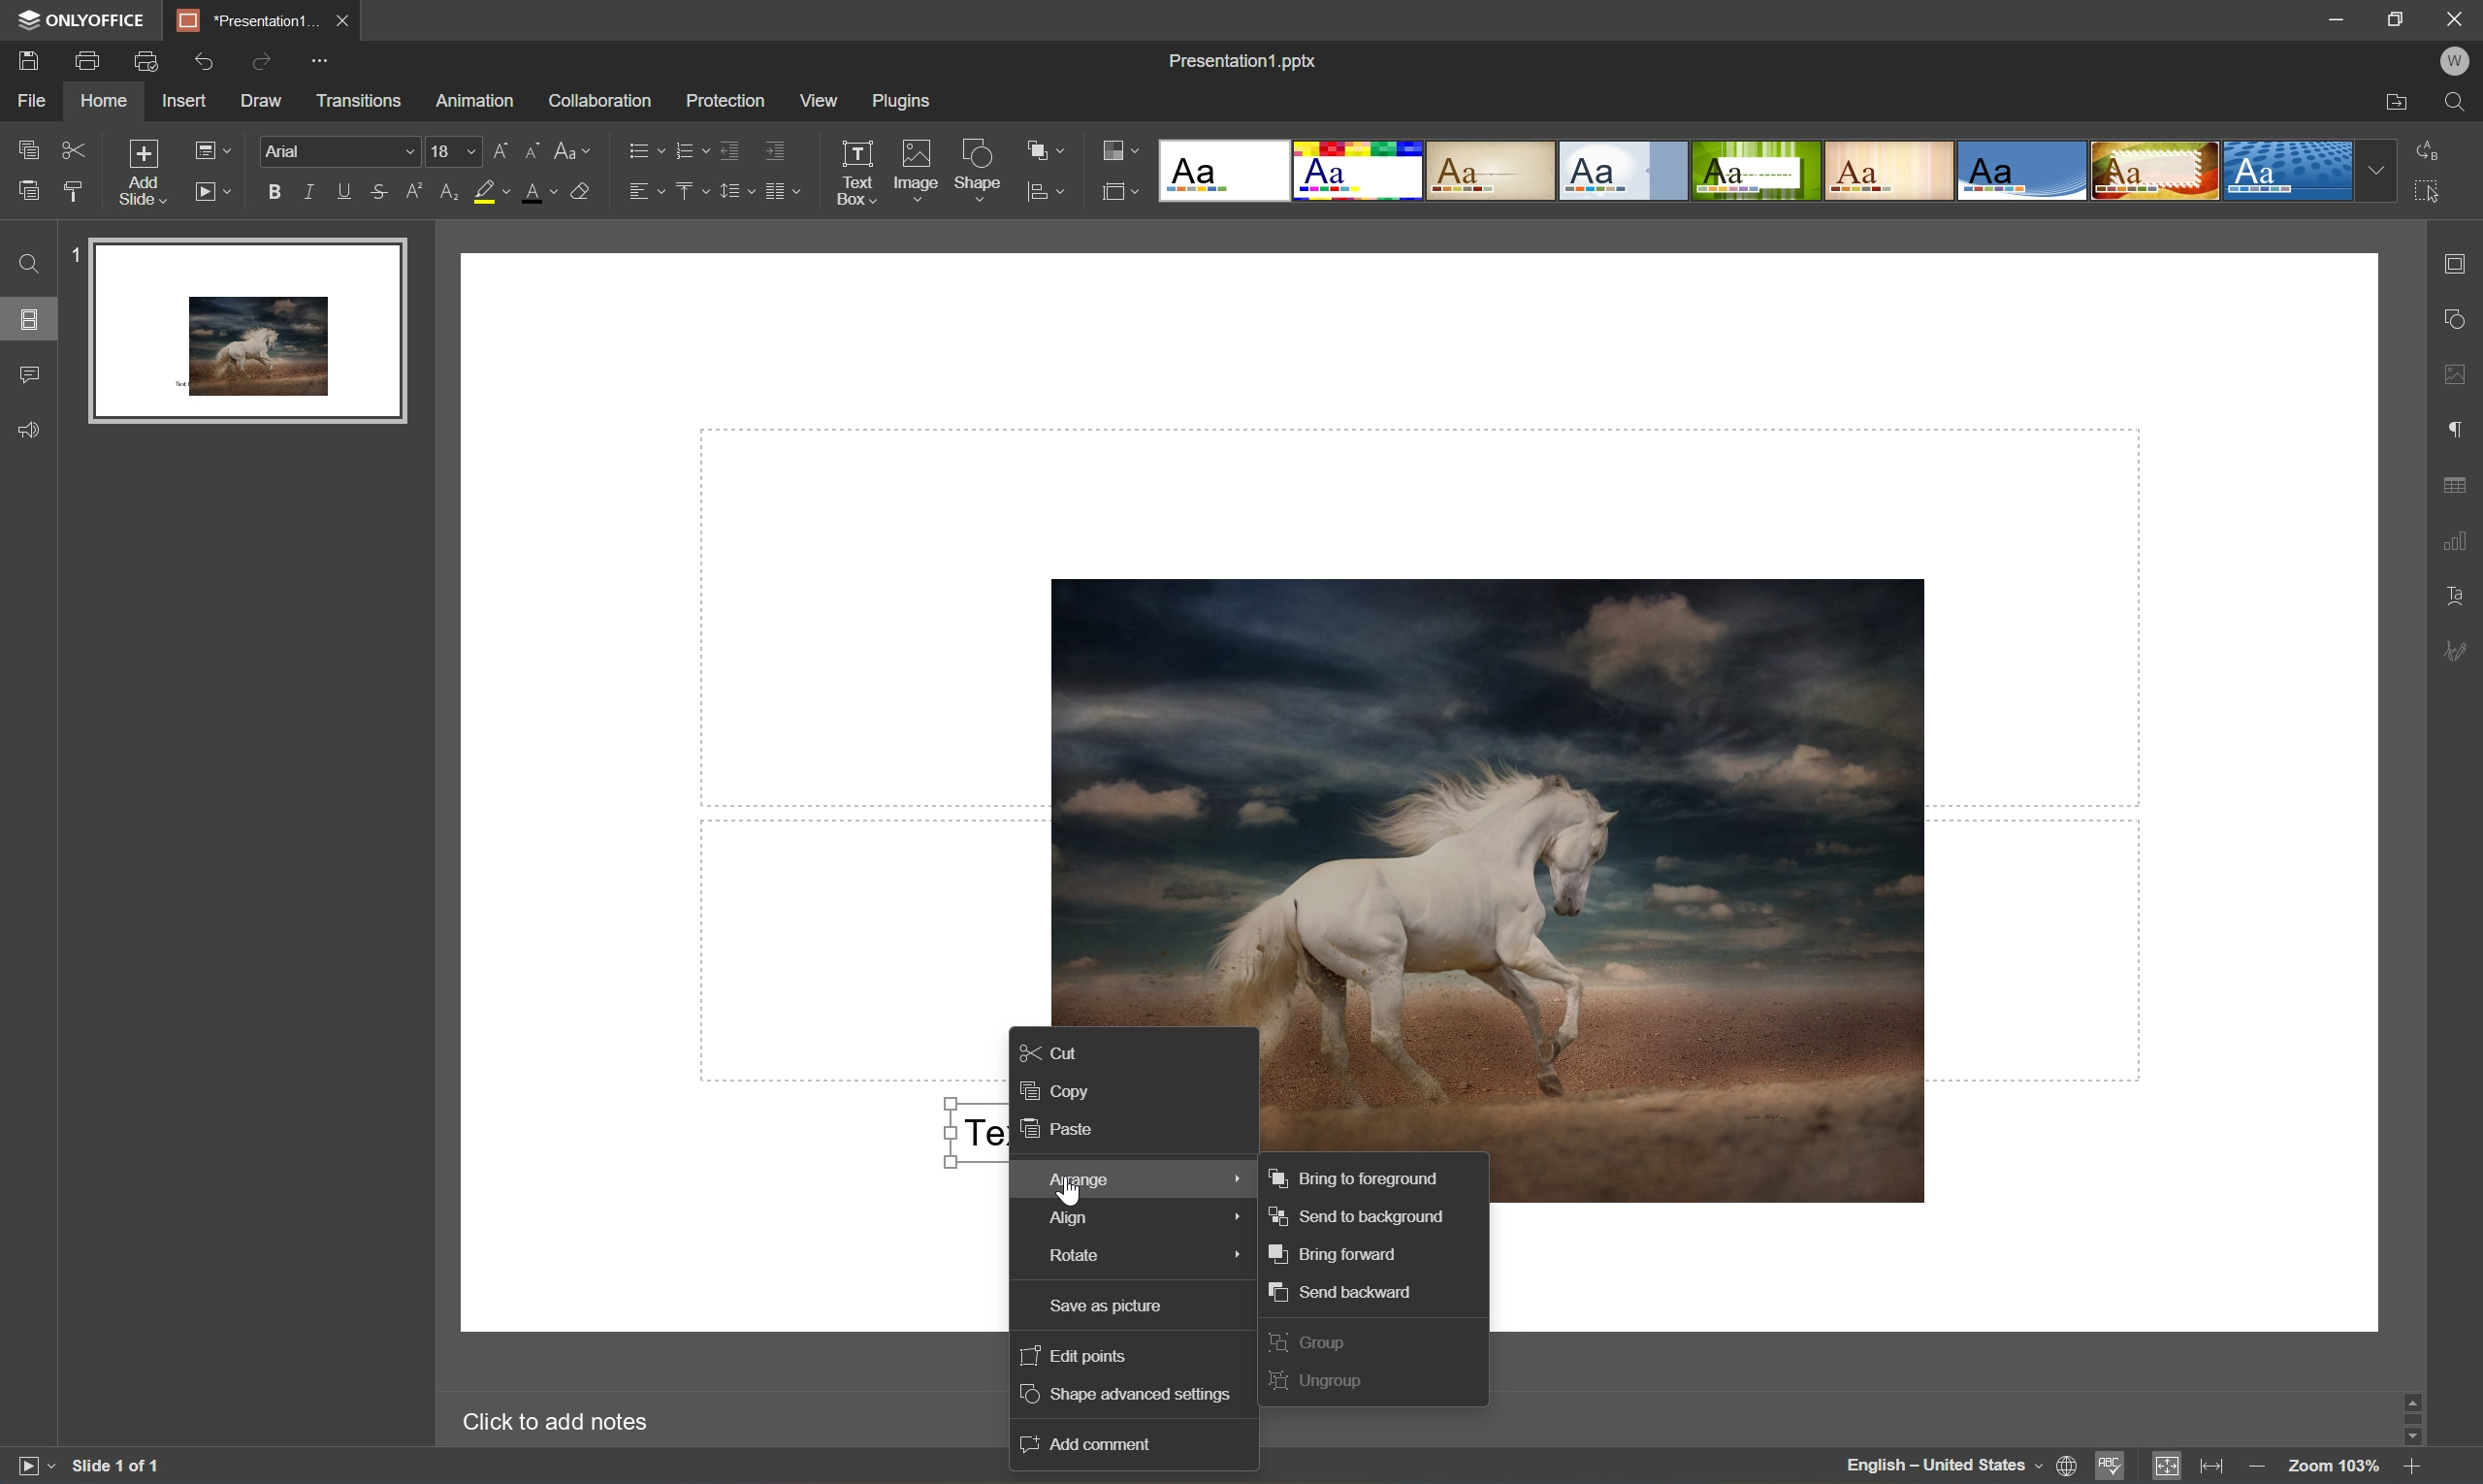 This screenshot has width=2483, height=1484. I want to click on Blank, so click(1228, 172).